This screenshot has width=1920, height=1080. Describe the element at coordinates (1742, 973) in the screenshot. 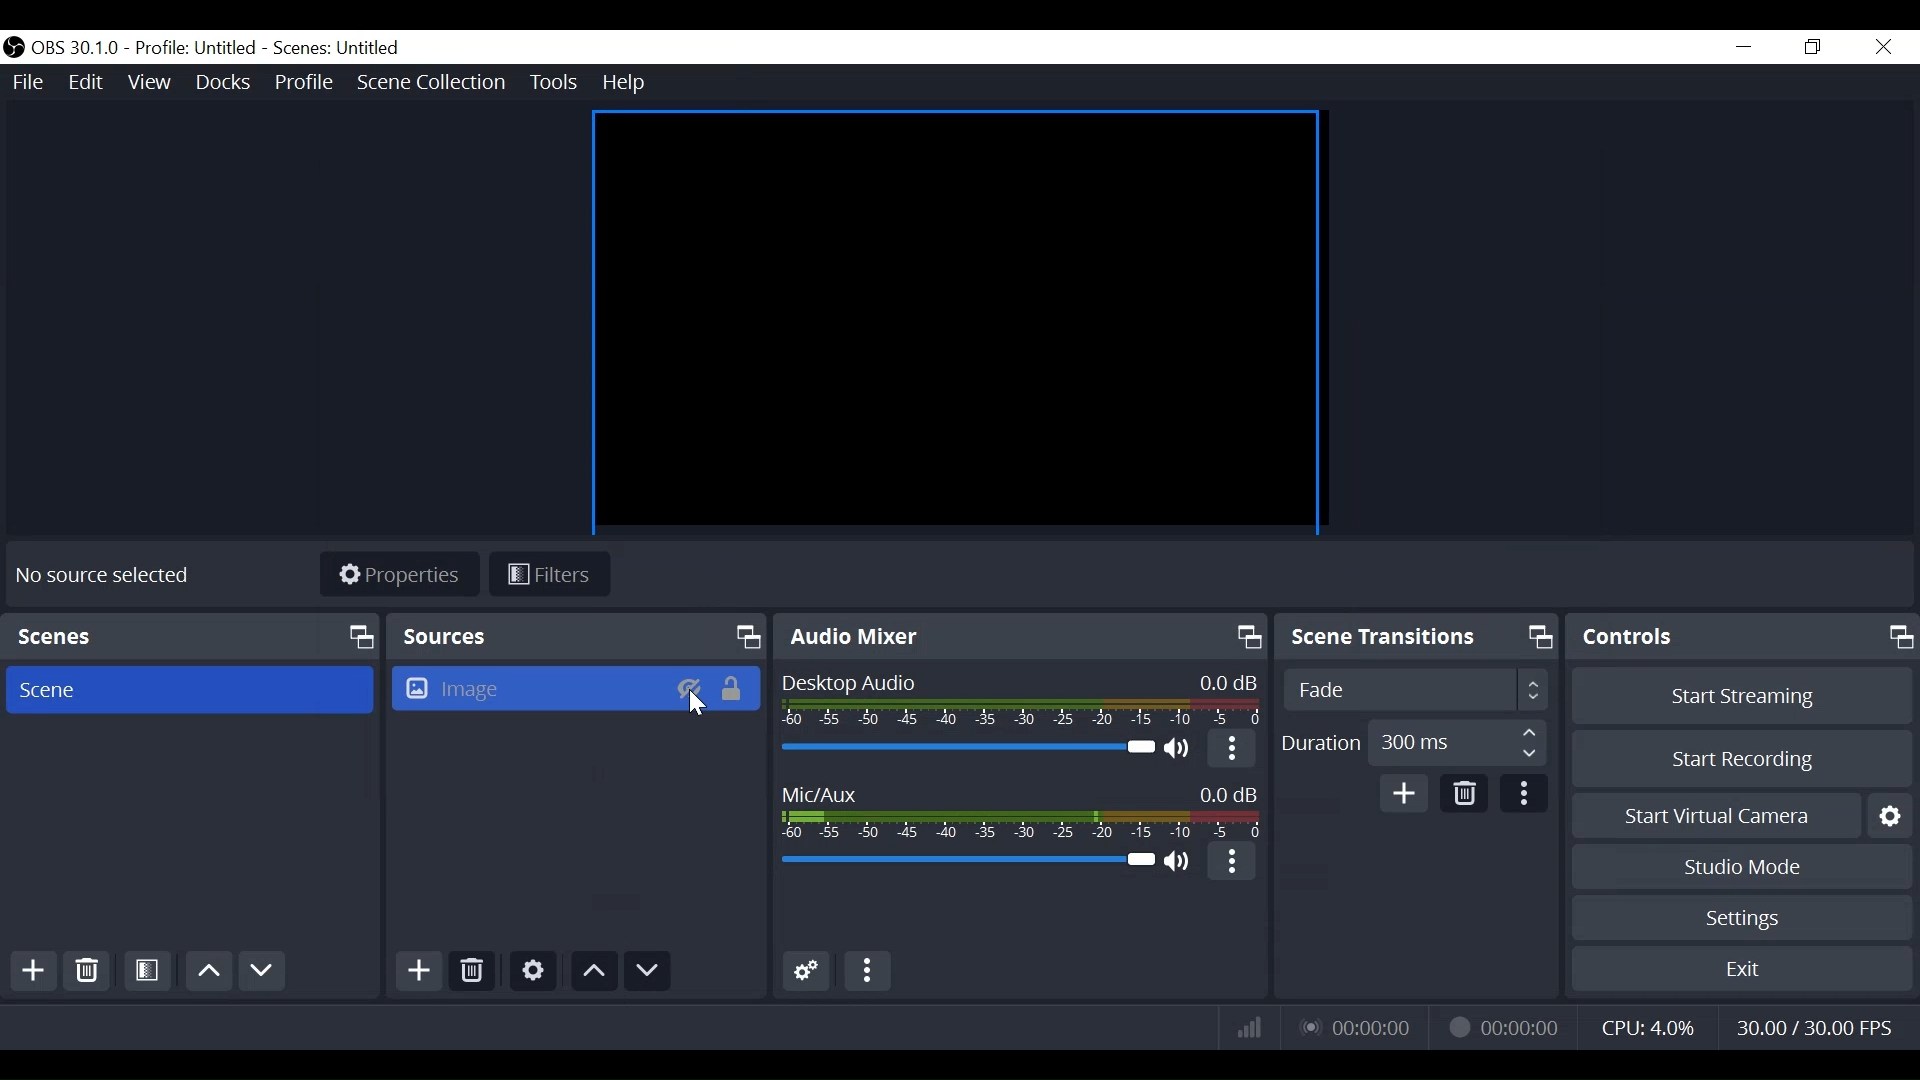

I see `Exit` at that location.